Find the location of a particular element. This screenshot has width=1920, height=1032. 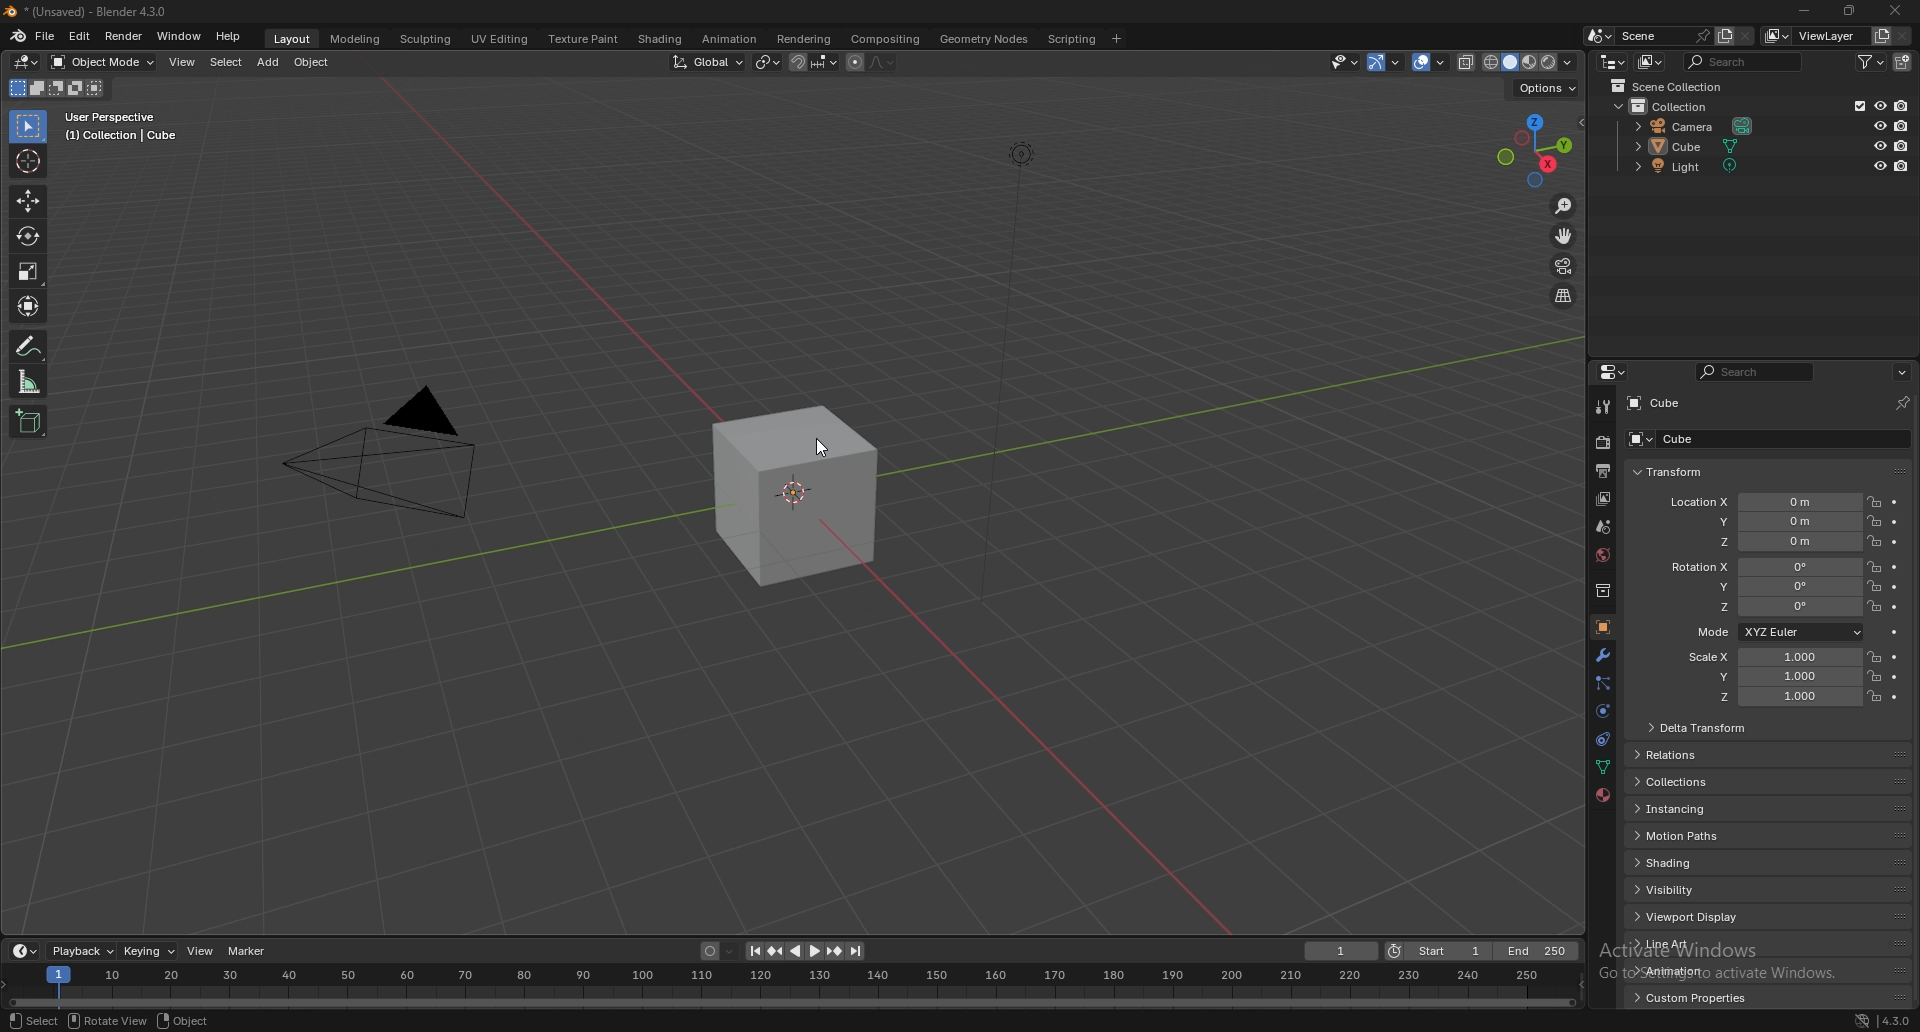

hide in viewport is located at coordinates (1880, 105).